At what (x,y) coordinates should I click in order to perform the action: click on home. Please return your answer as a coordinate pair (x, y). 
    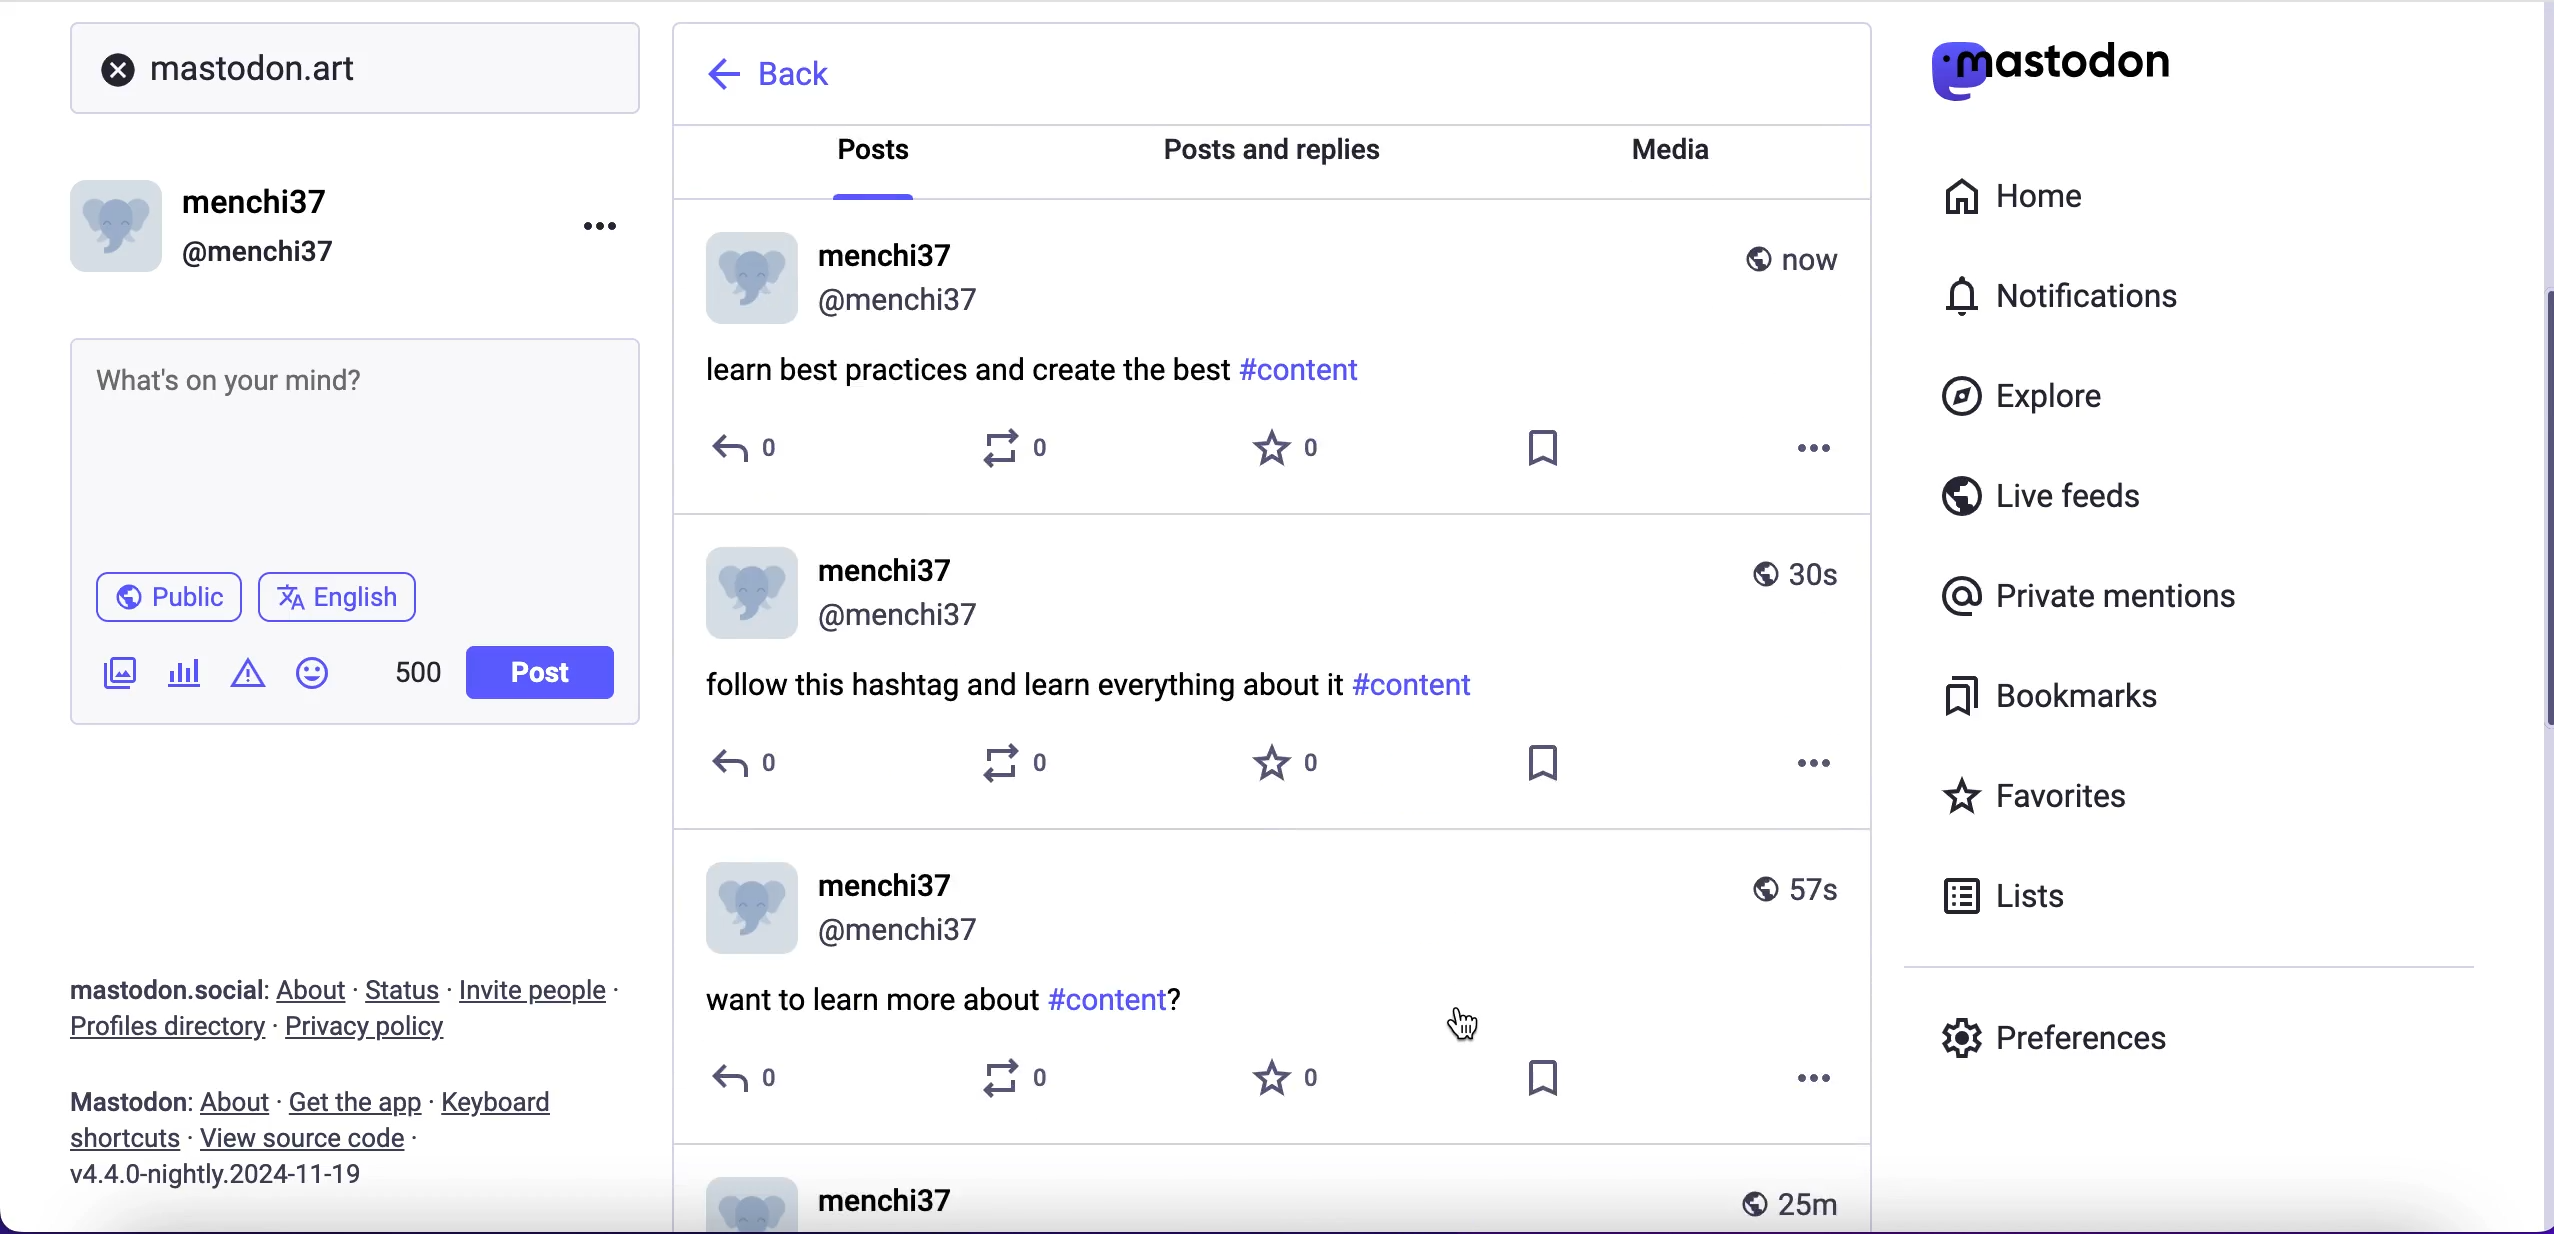
    Looking at the image, I should click on (2040, 198).